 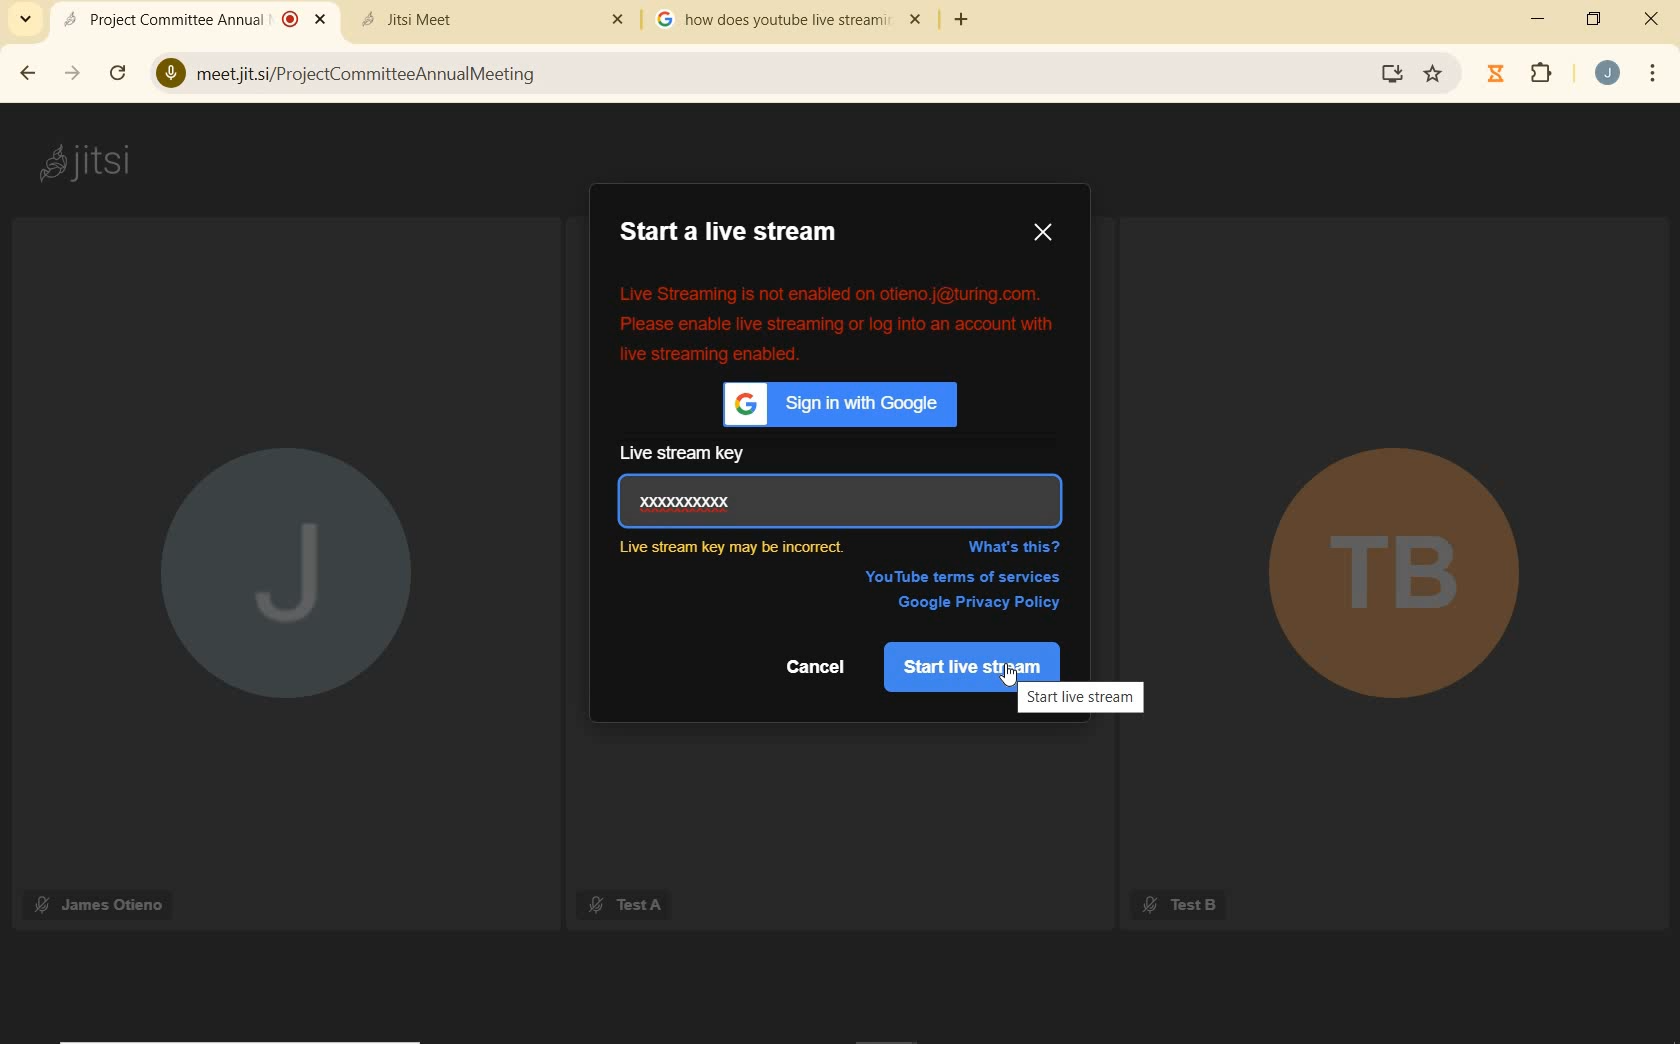 I want to click on jitsi, so click(x=103, y=162).